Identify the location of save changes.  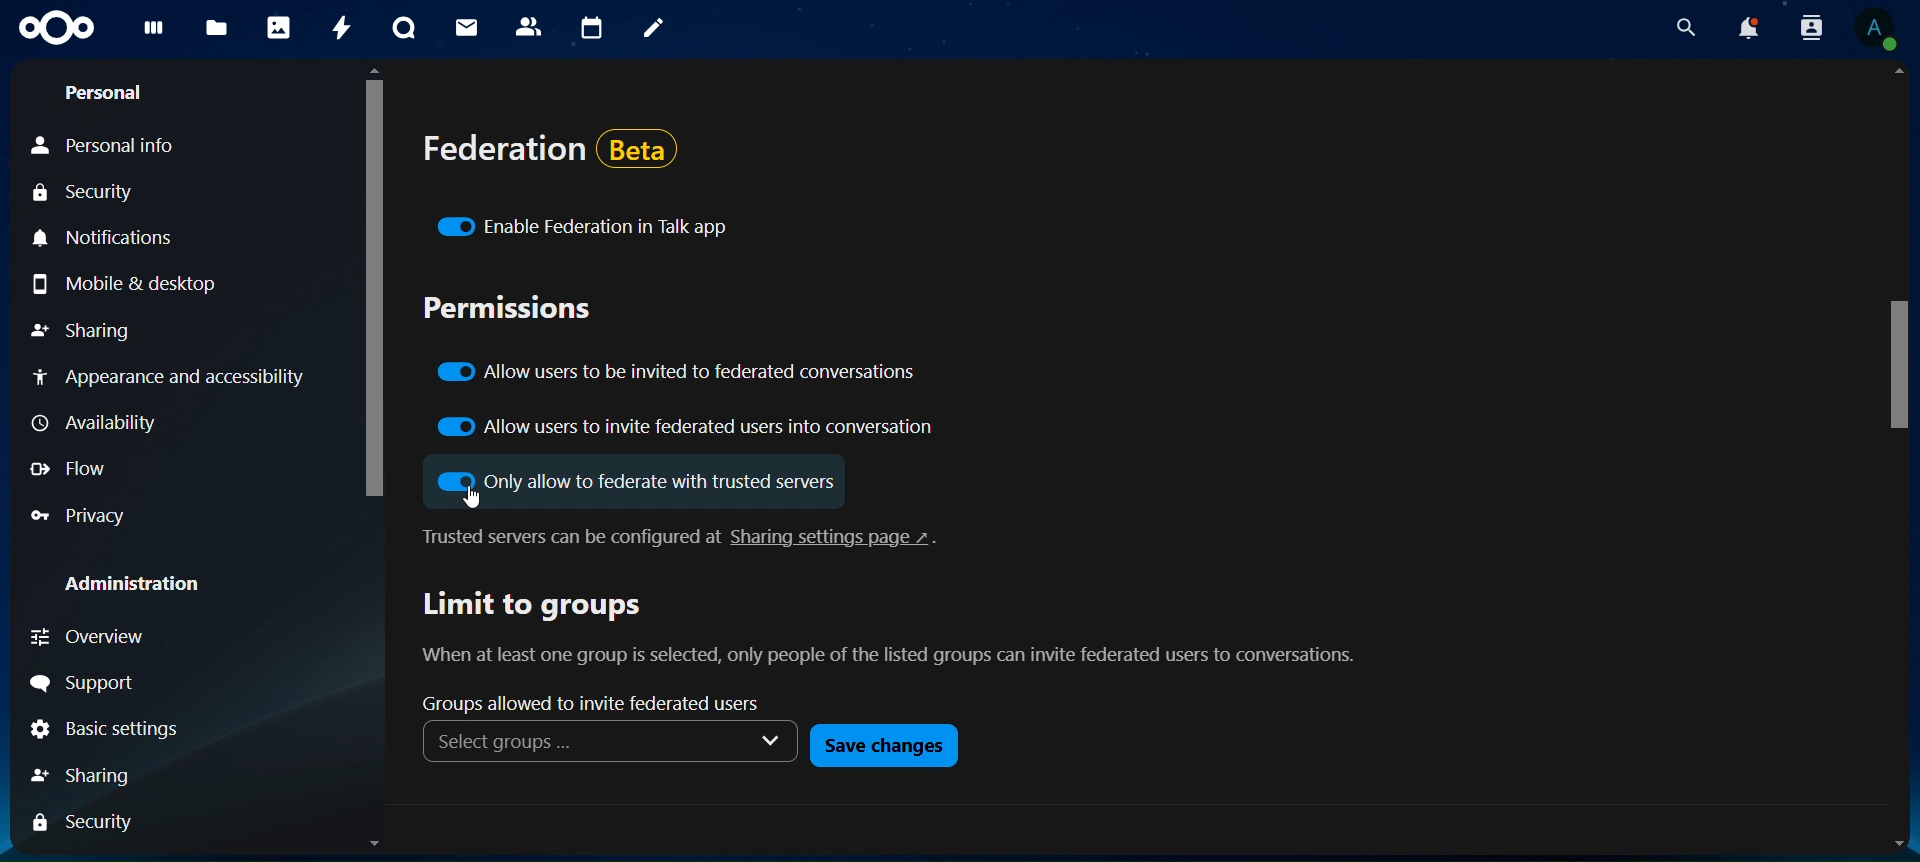
(883, 745).